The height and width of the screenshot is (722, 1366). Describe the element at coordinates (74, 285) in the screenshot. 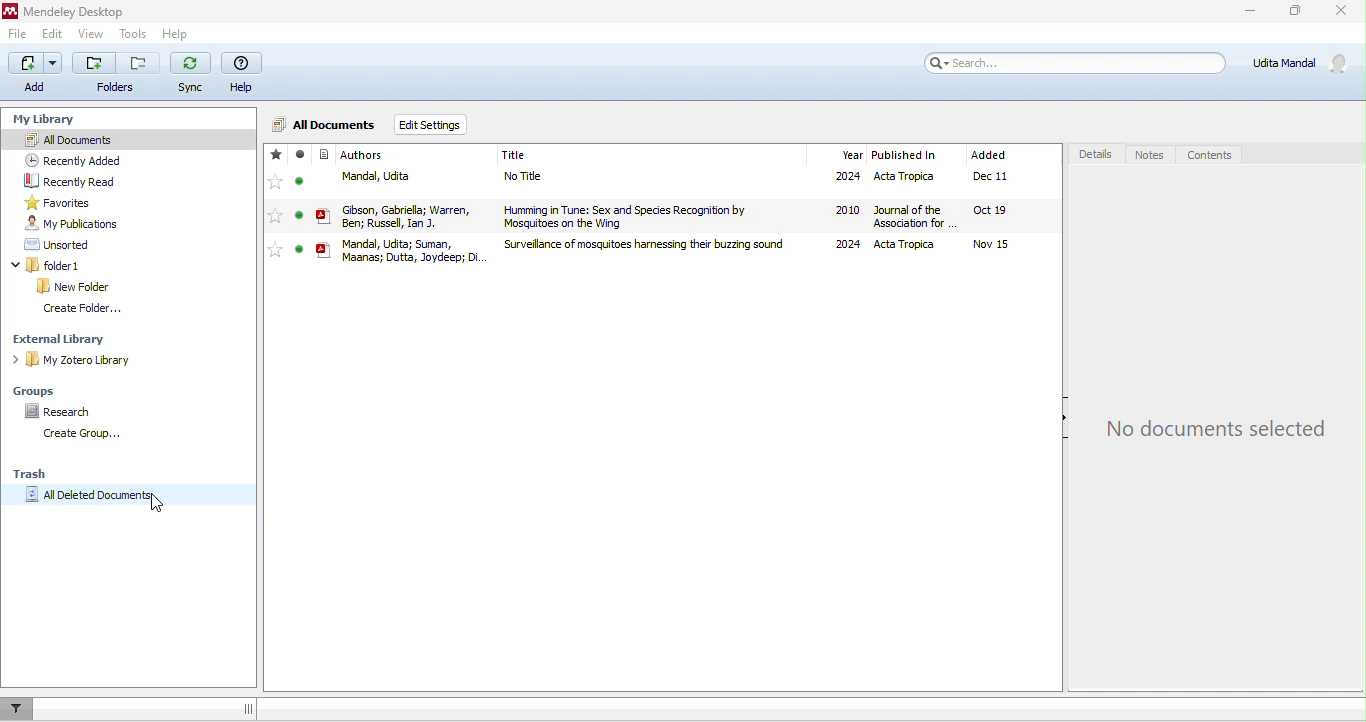

I see `new folder` at that location.